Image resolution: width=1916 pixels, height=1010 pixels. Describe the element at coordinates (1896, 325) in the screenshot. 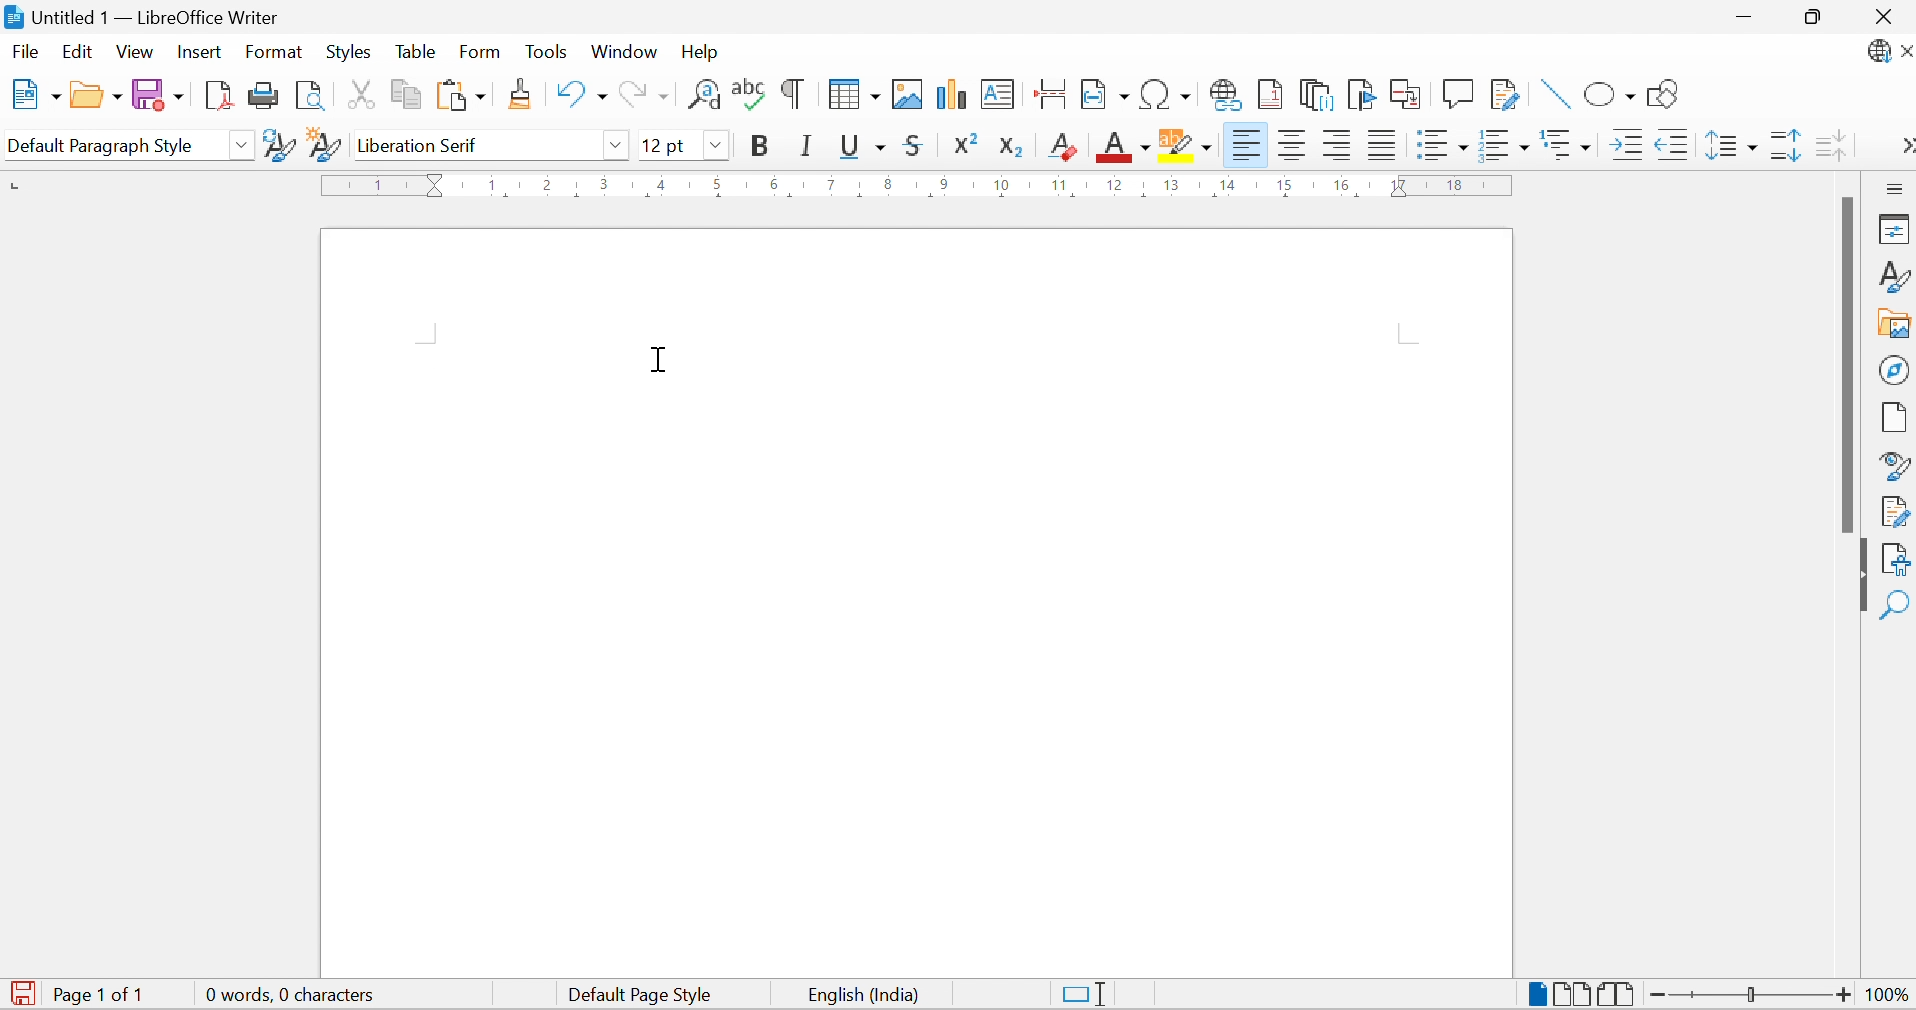

I see `Gallery` at that location.